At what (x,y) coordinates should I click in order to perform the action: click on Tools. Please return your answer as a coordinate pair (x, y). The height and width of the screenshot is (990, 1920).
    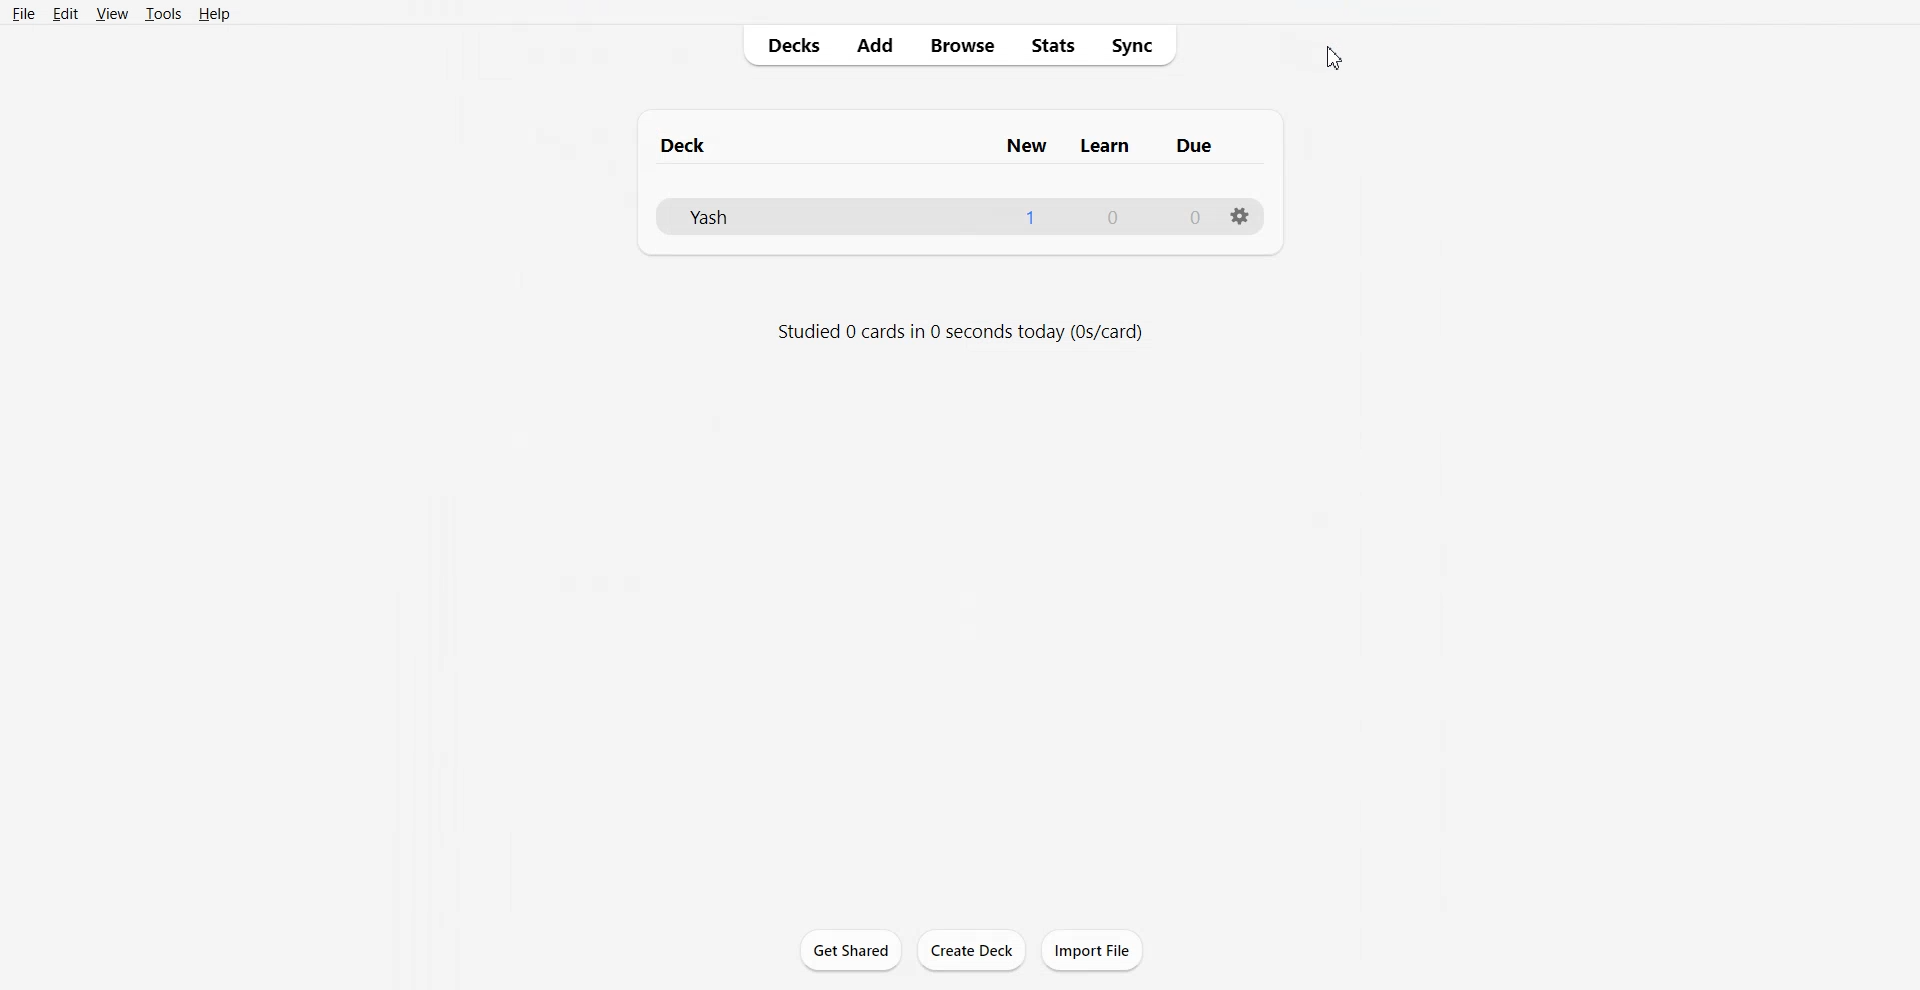
    Looking at the image, I should click on (161, 15).